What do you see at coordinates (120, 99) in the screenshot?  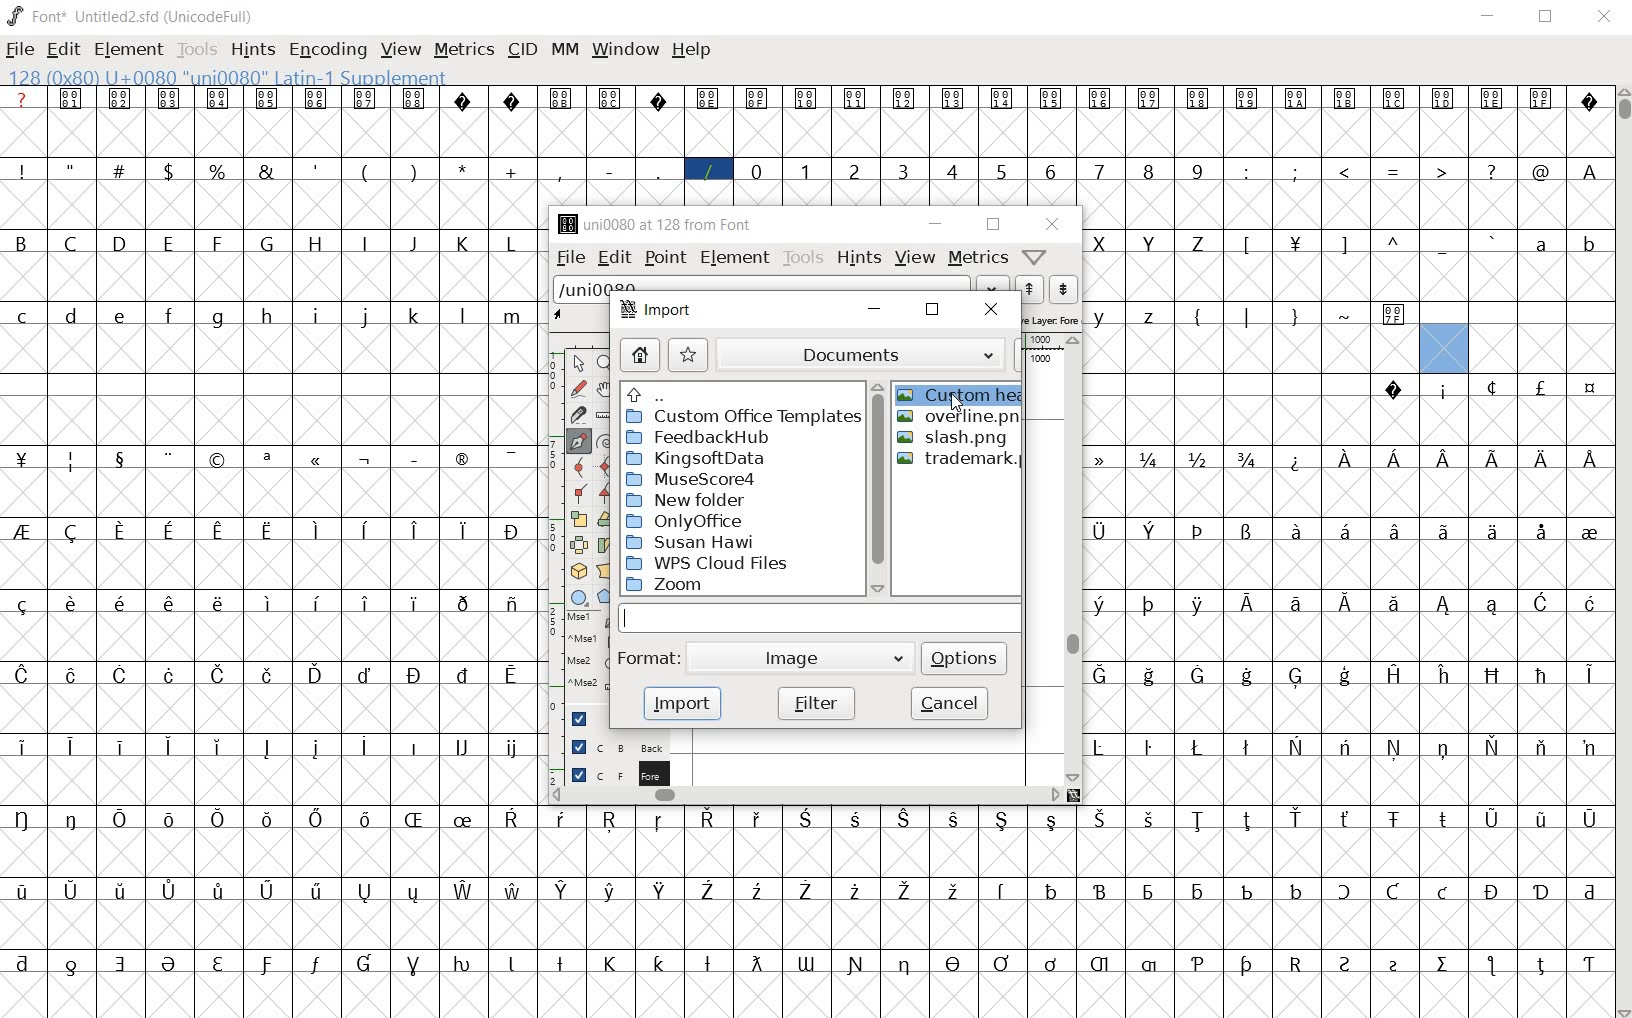 I see `glyph` at bounding box center [120, 99].